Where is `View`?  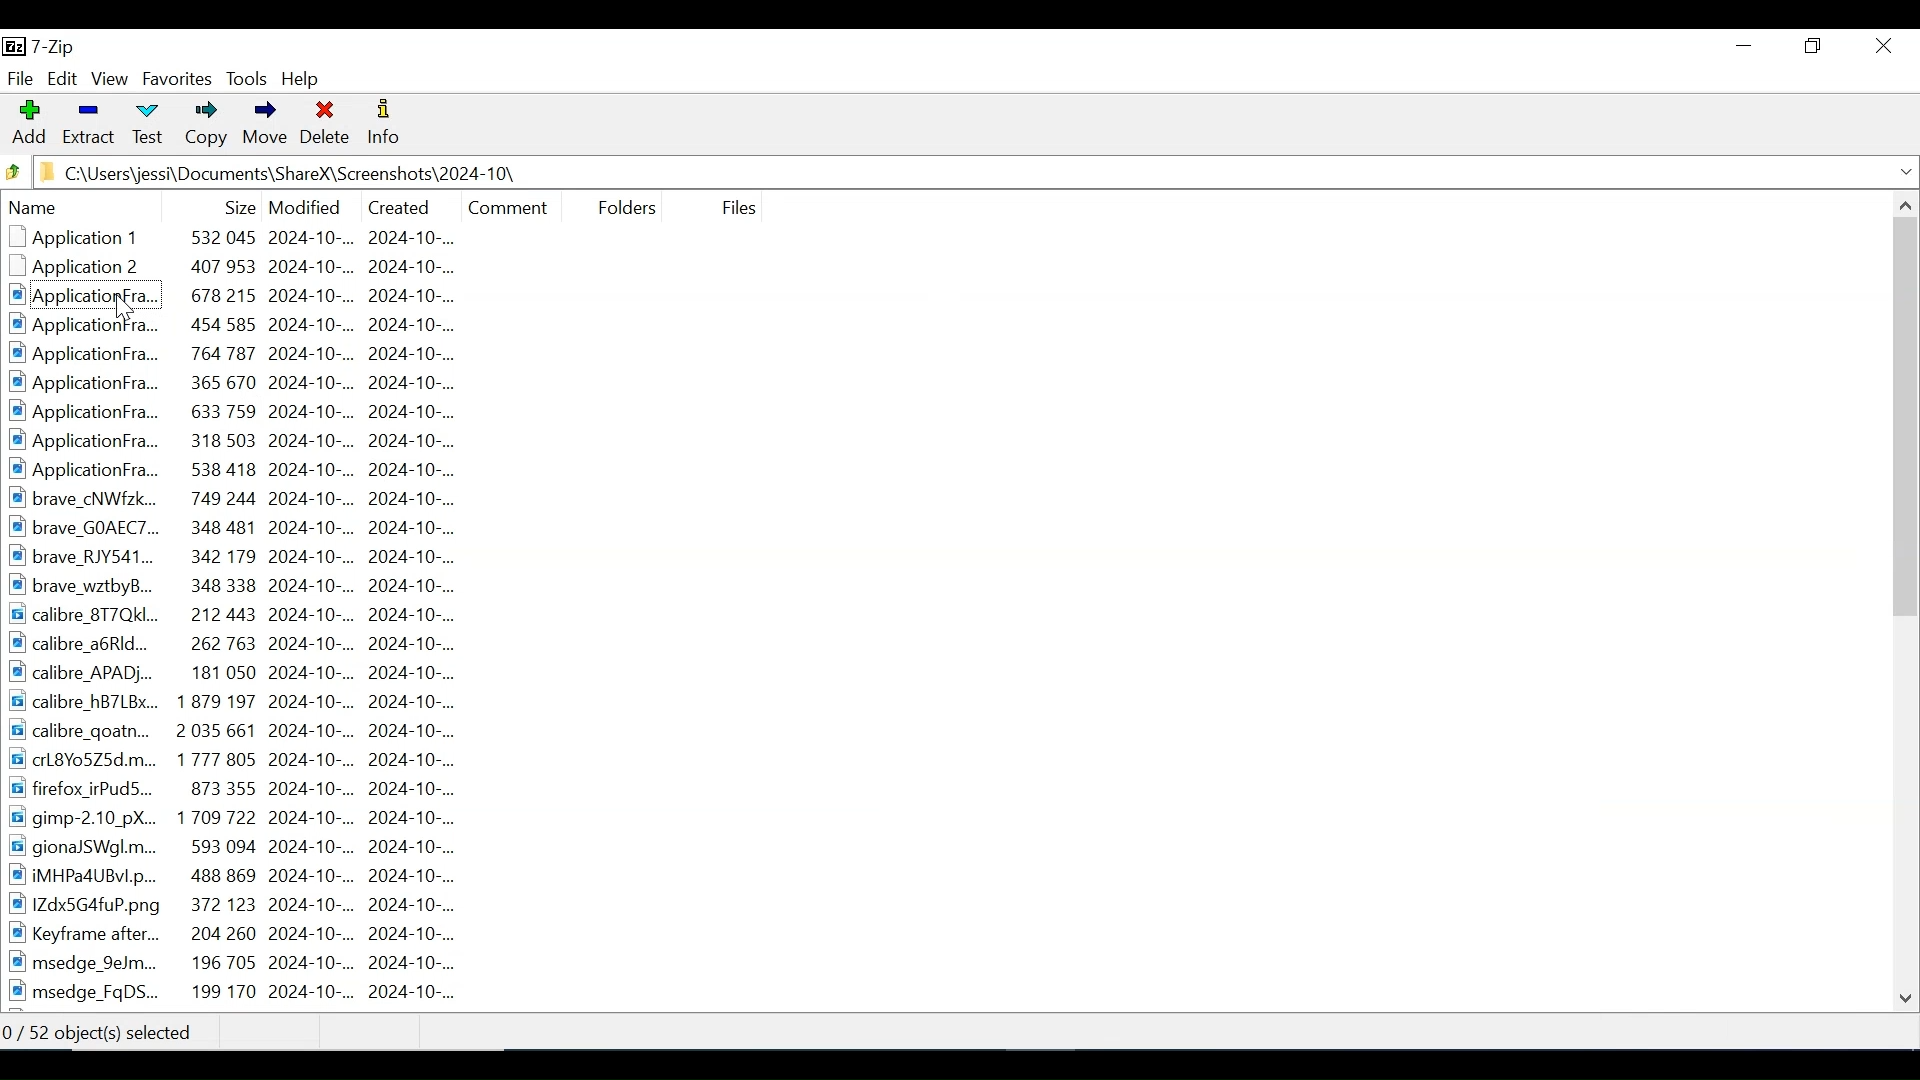 View is located at coordinates (111, 80).